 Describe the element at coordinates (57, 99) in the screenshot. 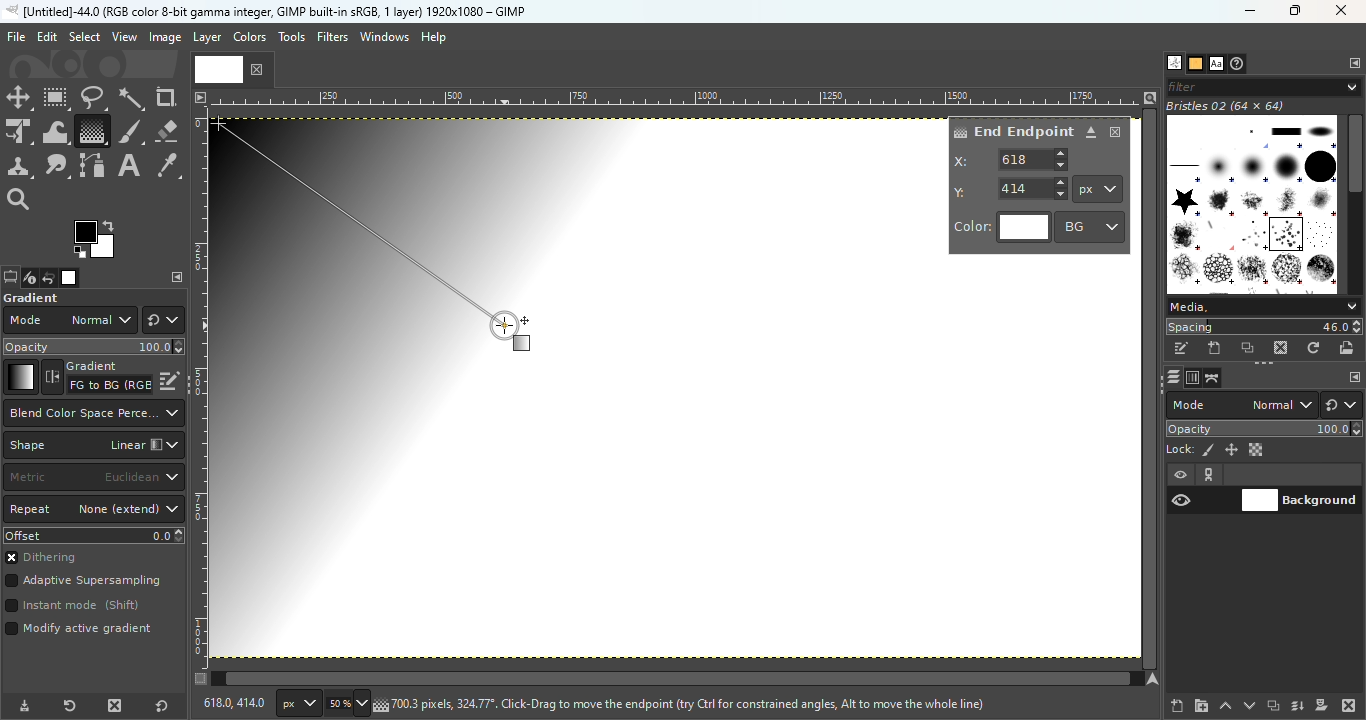

I see `Rectangle select tool` at that location.